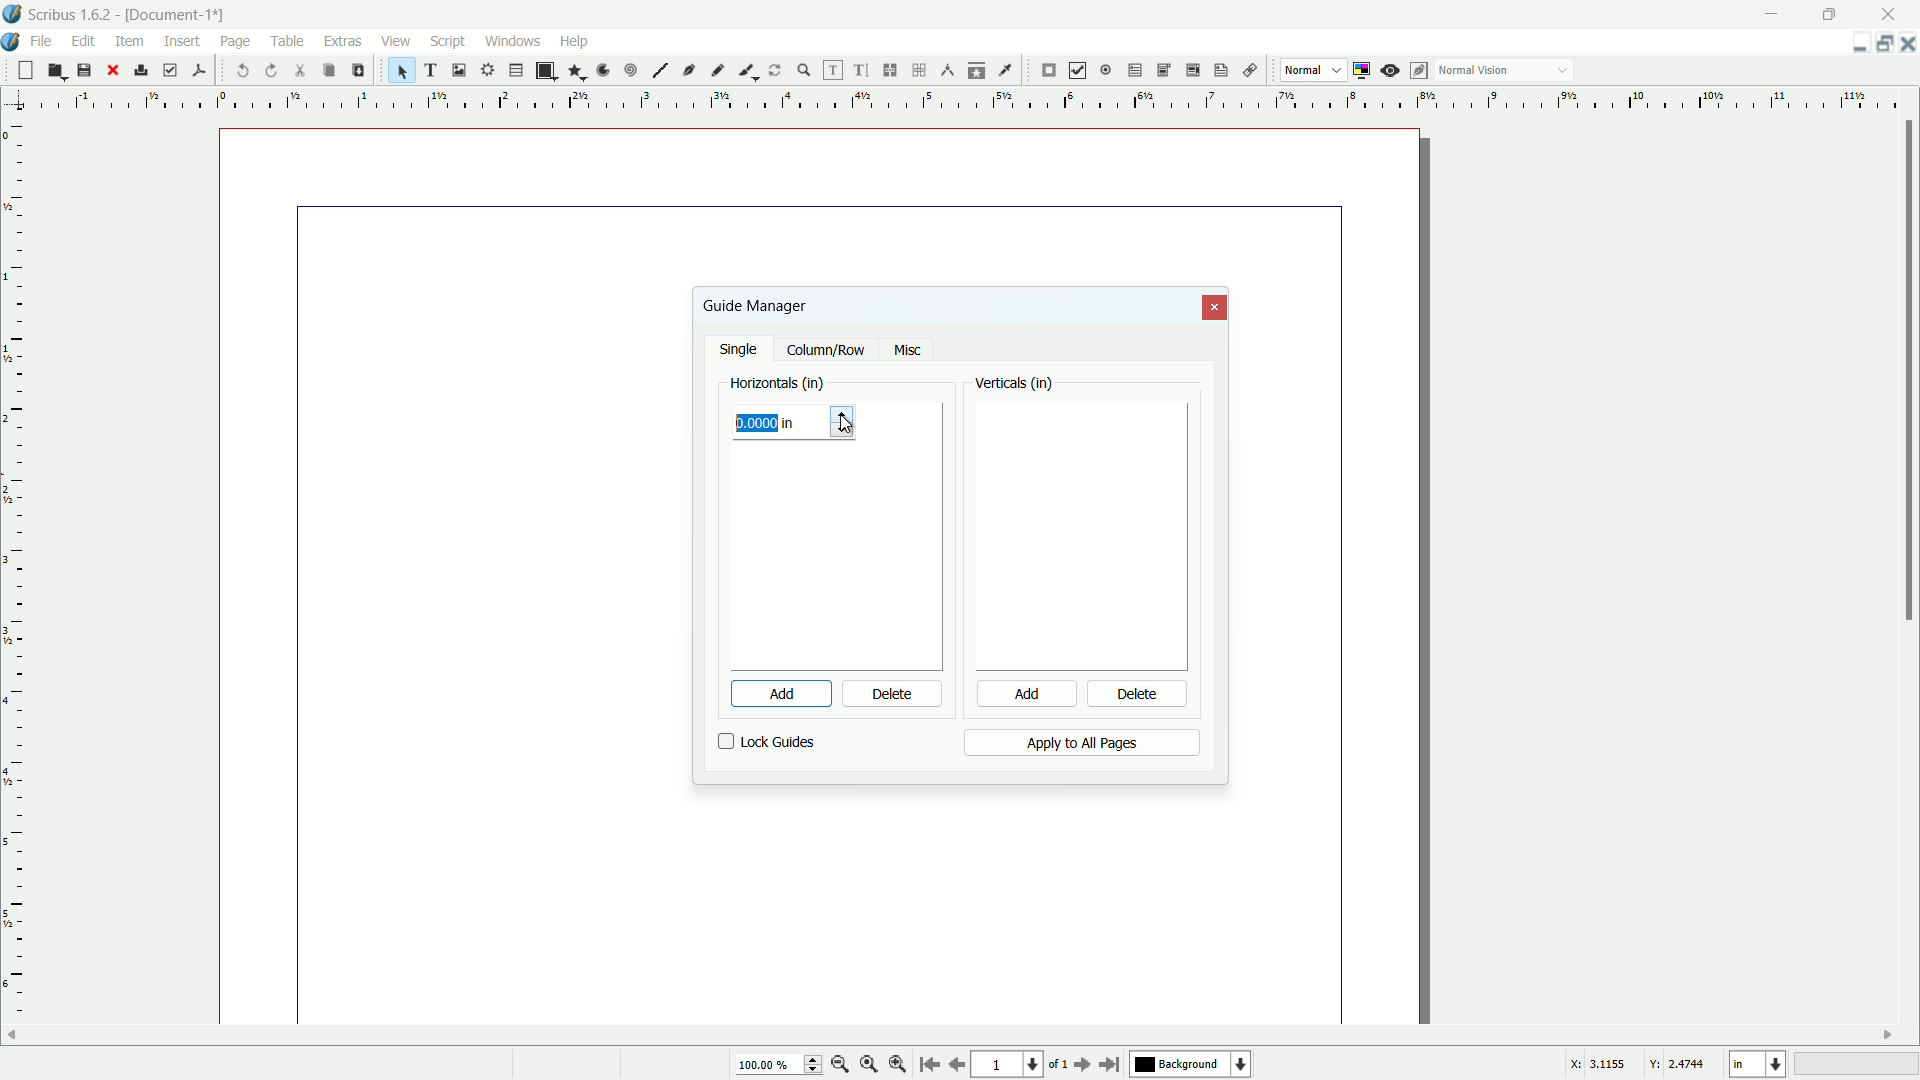  I want to click on open, so click(54, 71).